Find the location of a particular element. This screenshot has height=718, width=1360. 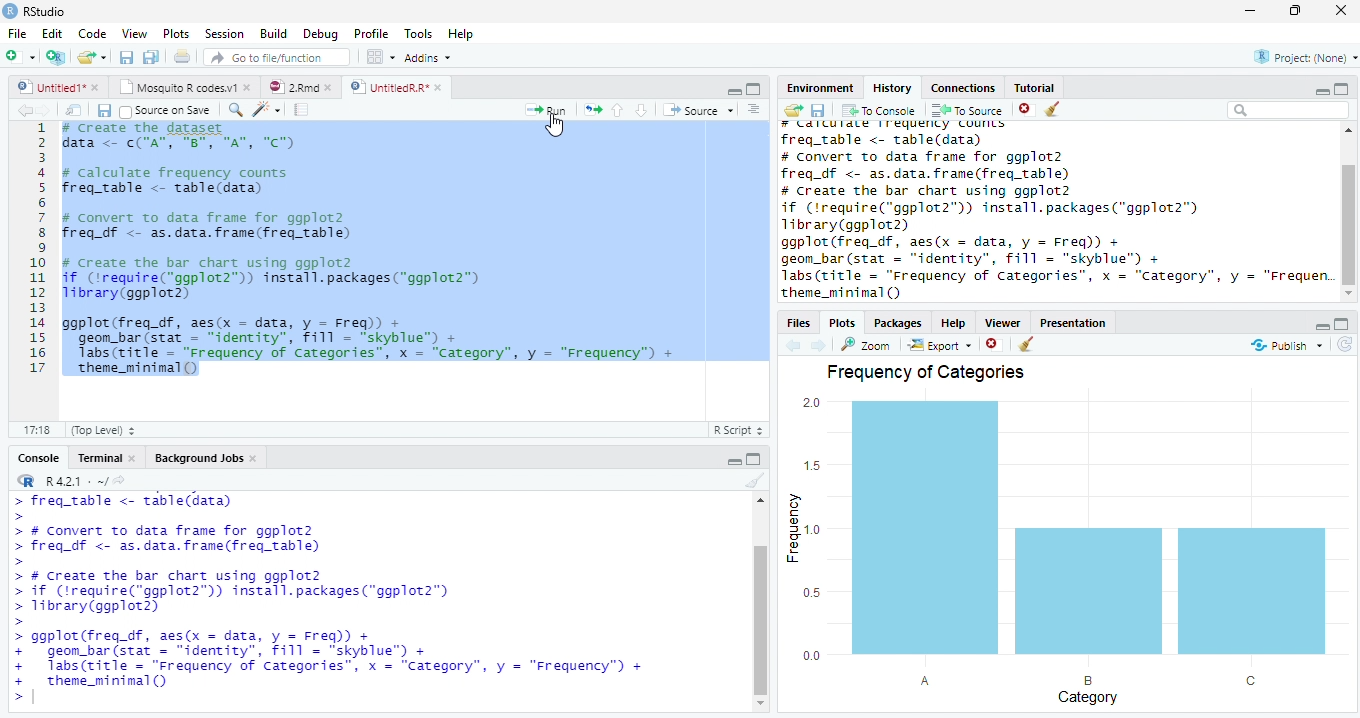

Top level is located at coordinates (99, 431).